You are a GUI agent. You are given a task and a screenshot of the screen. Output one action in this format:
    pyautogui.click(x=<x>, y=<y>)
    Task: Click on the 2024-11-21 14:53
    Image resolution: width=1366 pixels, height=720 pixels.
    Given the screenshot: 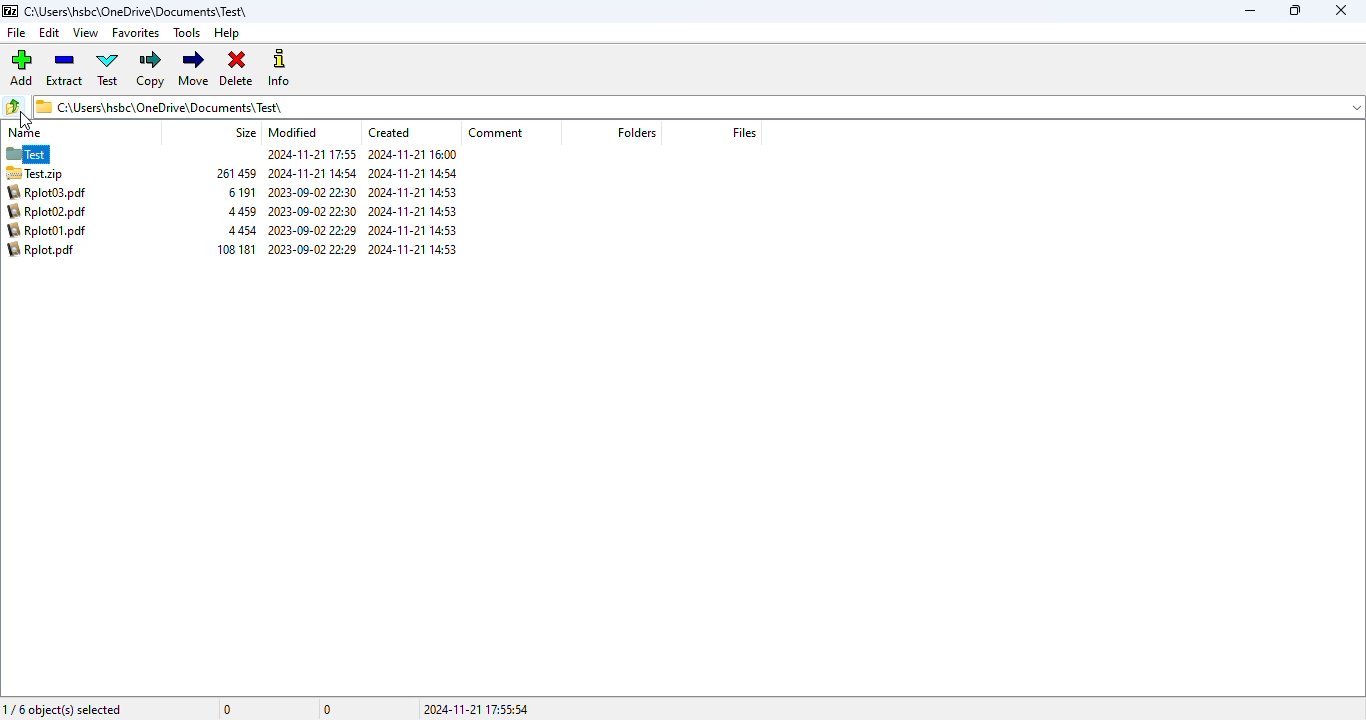 What is the action you would take?
    pyautogui.click(x=412, y=249)
    